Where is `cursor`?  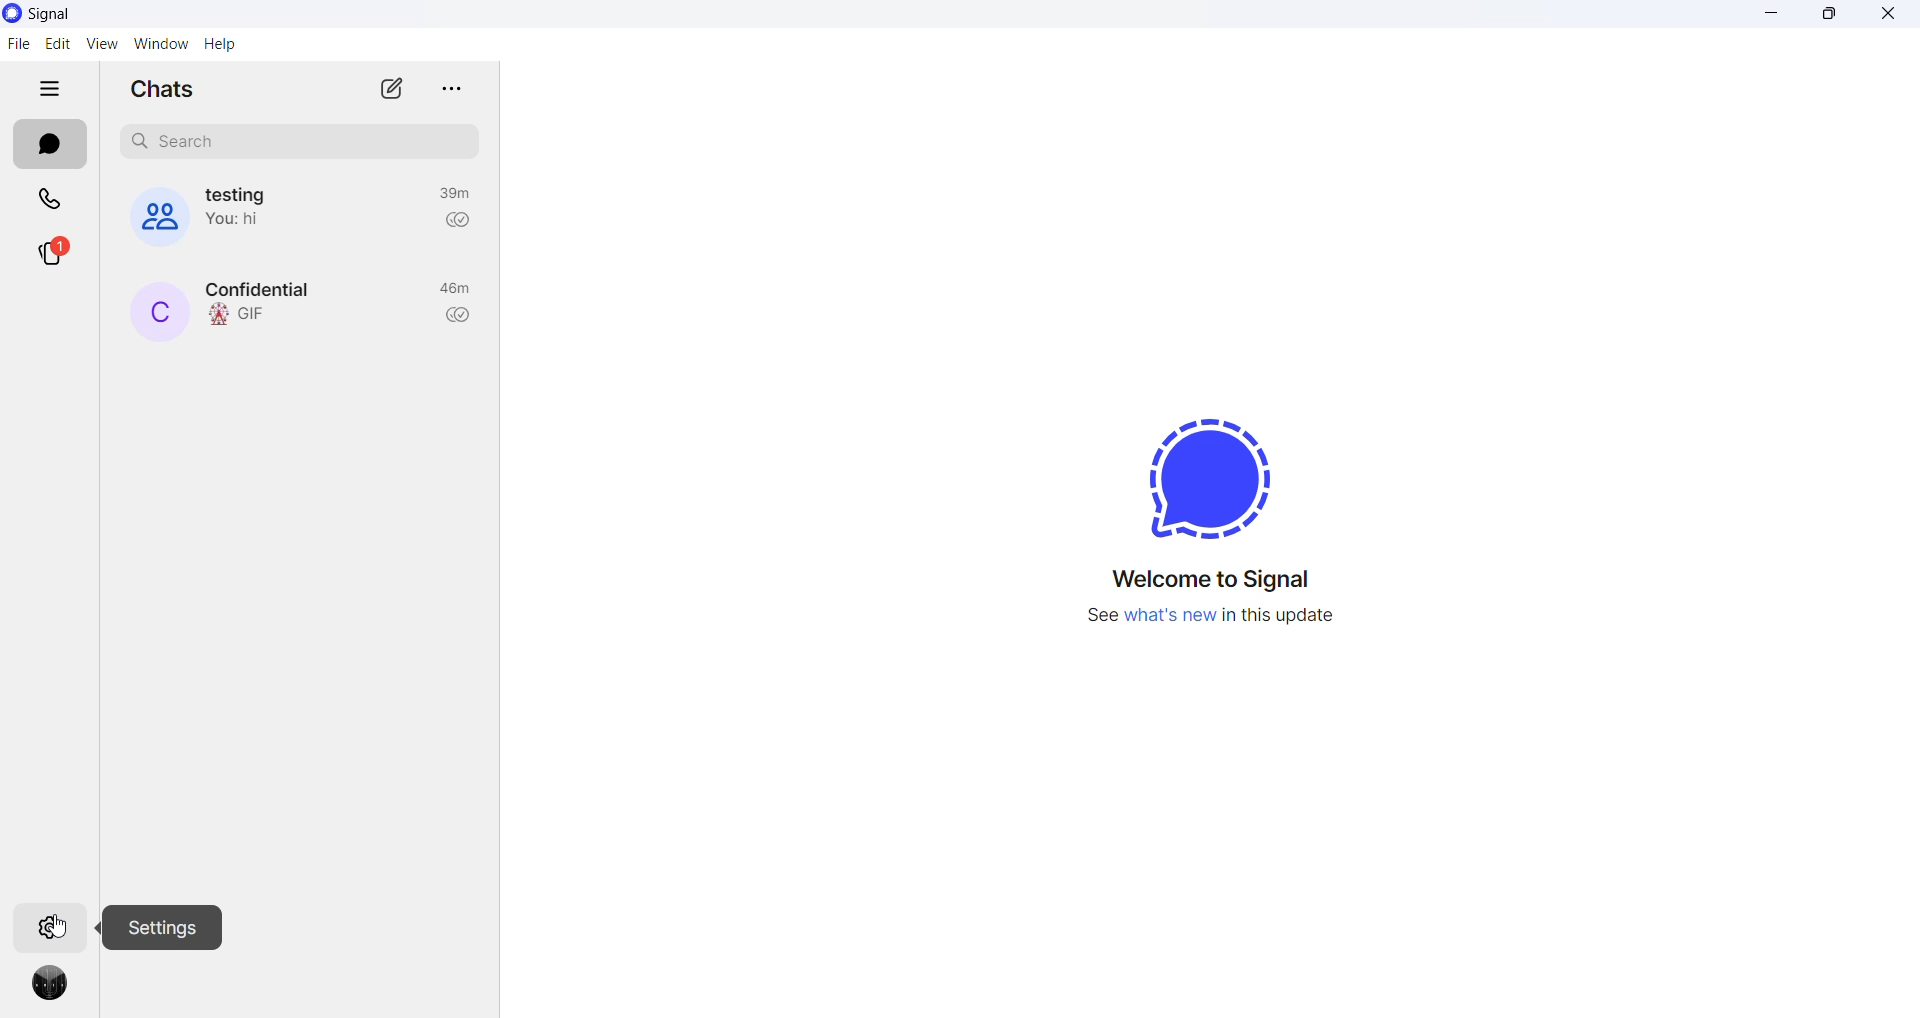 cursor is located at coordinates (65, 923).